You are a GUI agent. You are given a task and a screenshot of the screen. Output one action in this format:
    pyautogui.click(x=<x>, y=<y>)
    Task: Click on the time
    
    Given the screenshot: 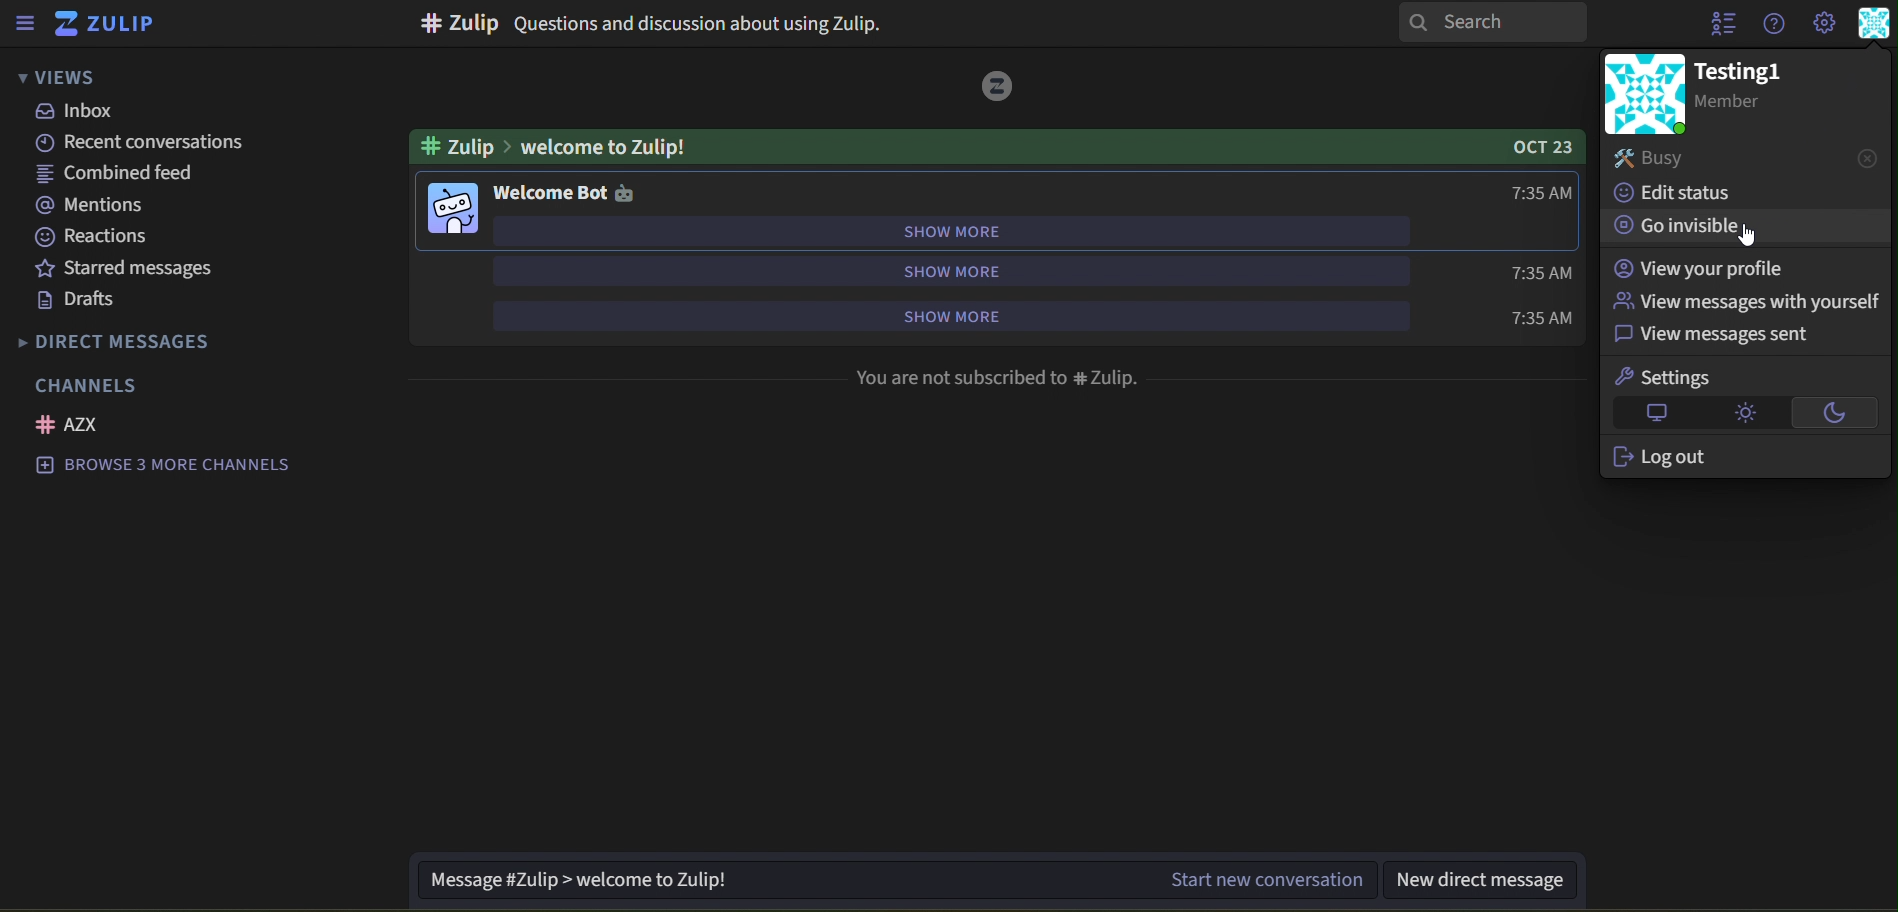 What is the action you would take?
    pyautogui.click(x=1539, y=317)
    